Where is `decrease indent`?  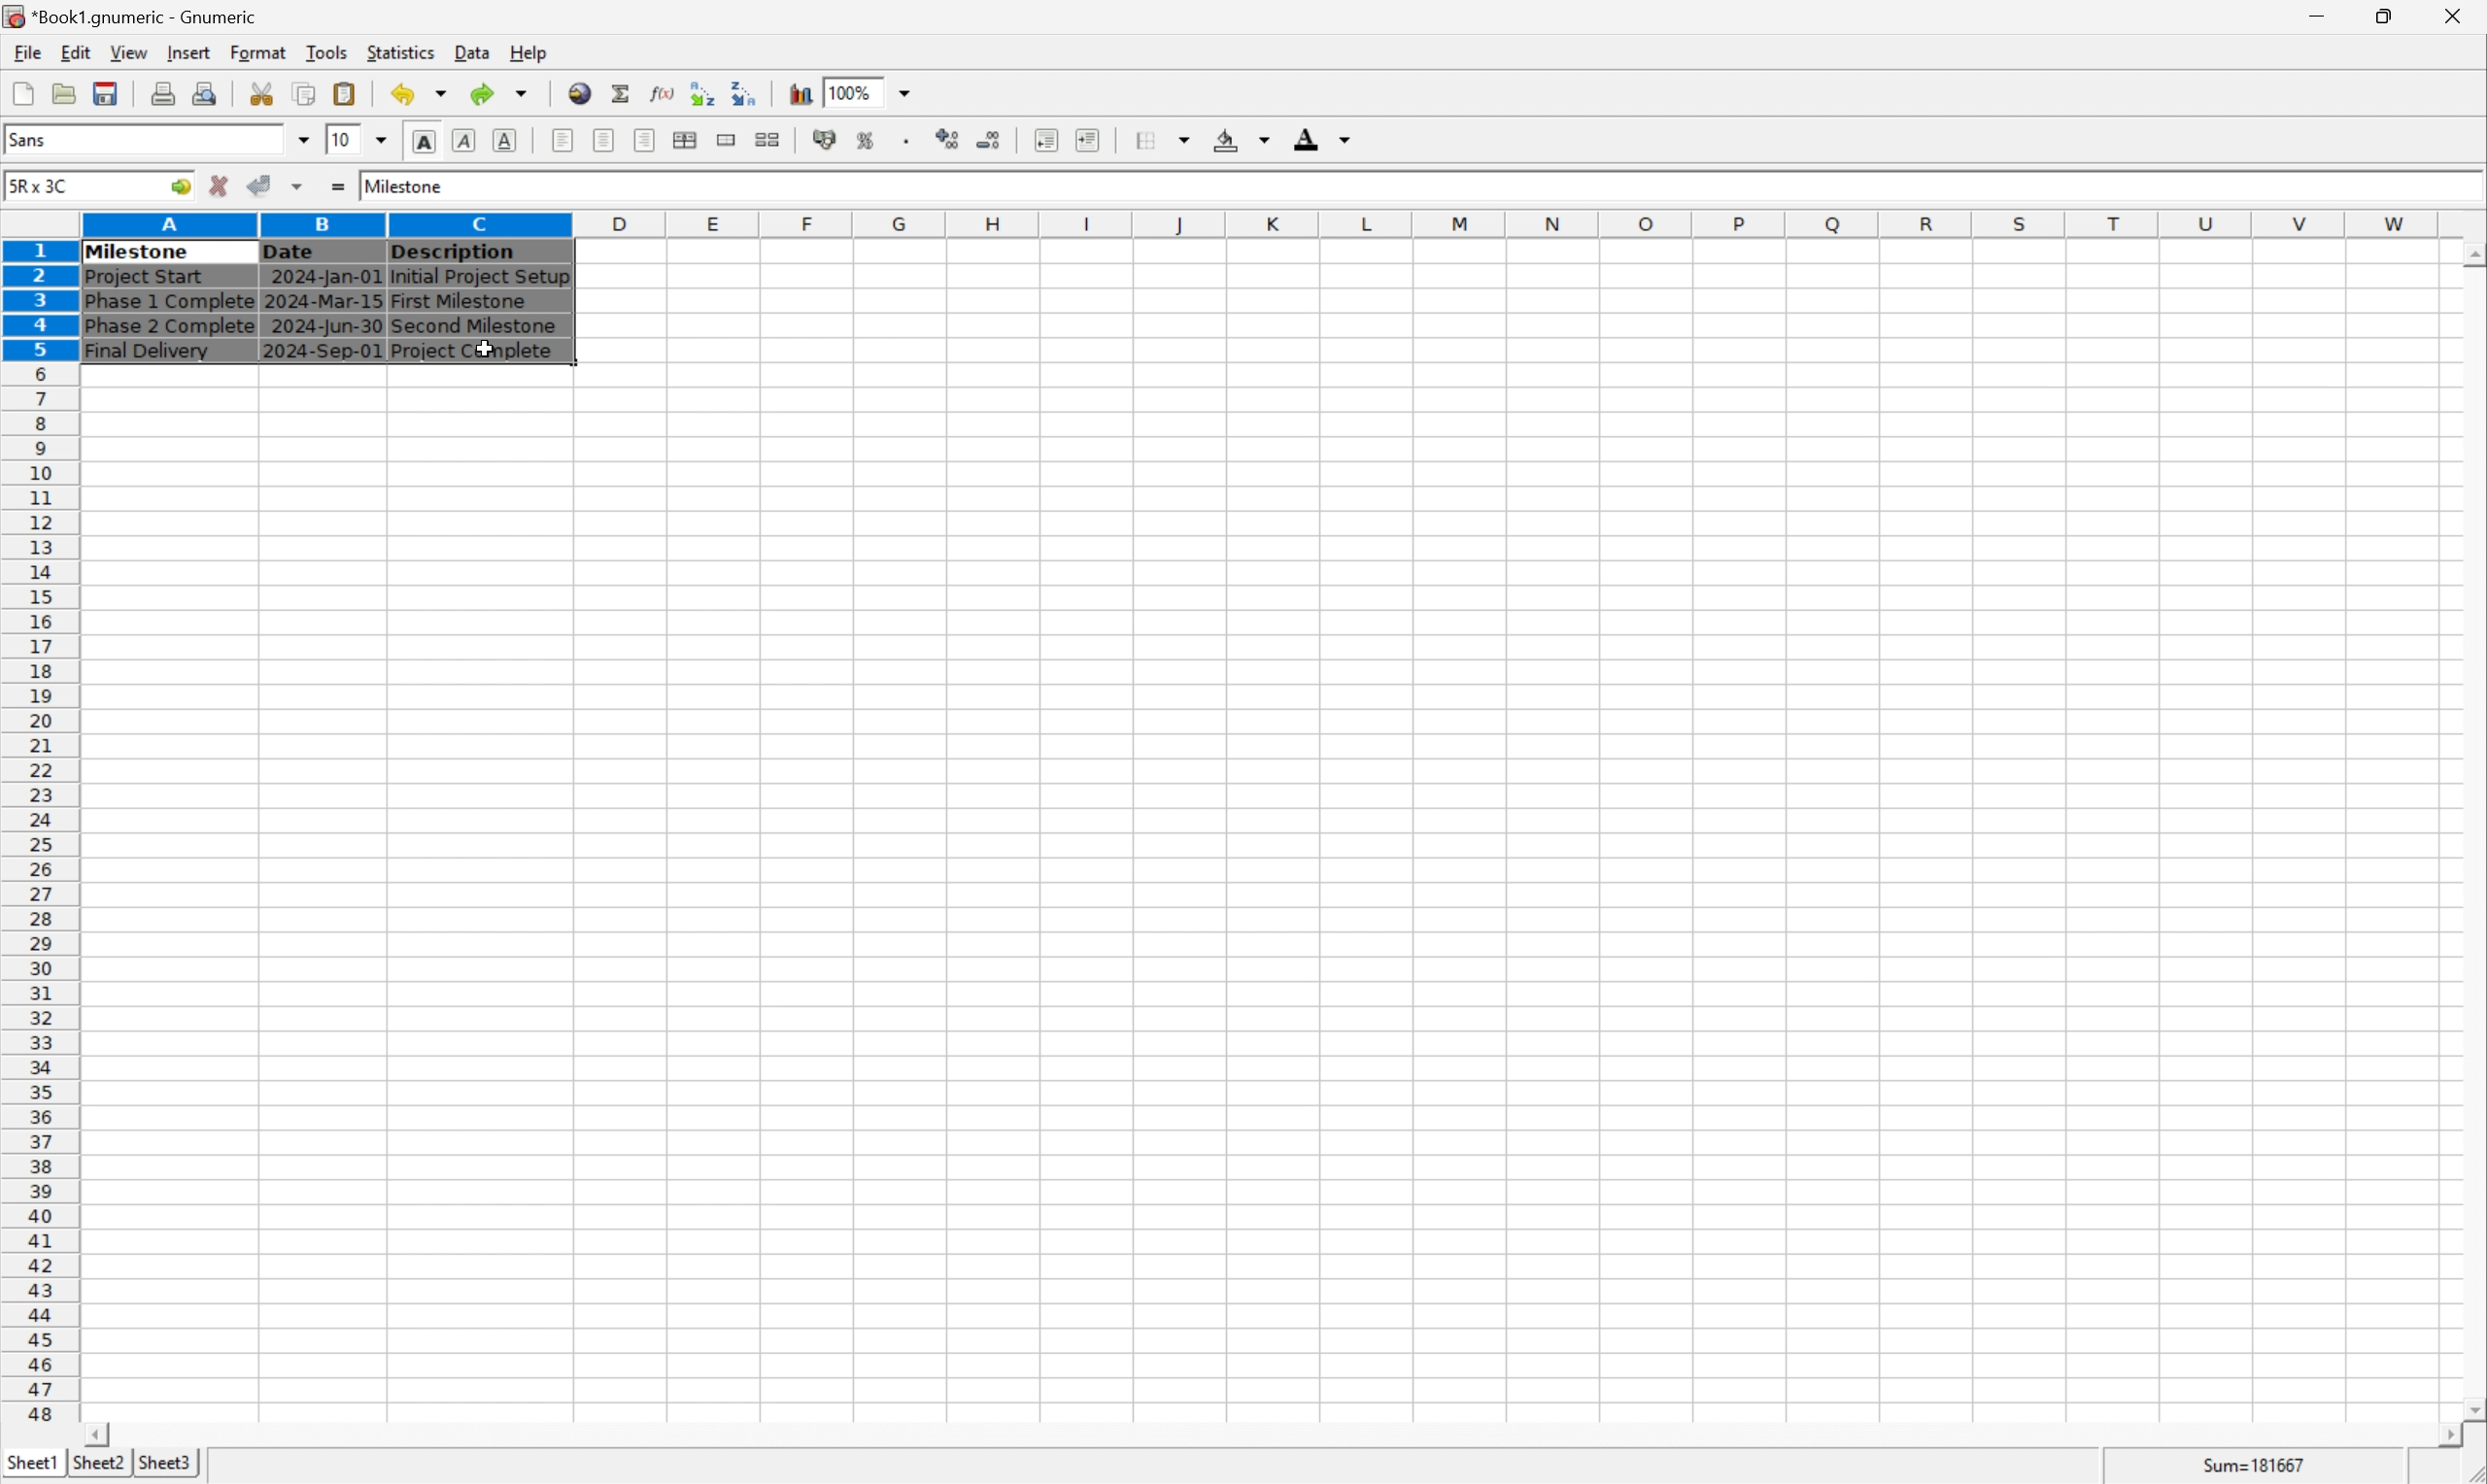 decrease indent is located at coordinates (1046, 142).